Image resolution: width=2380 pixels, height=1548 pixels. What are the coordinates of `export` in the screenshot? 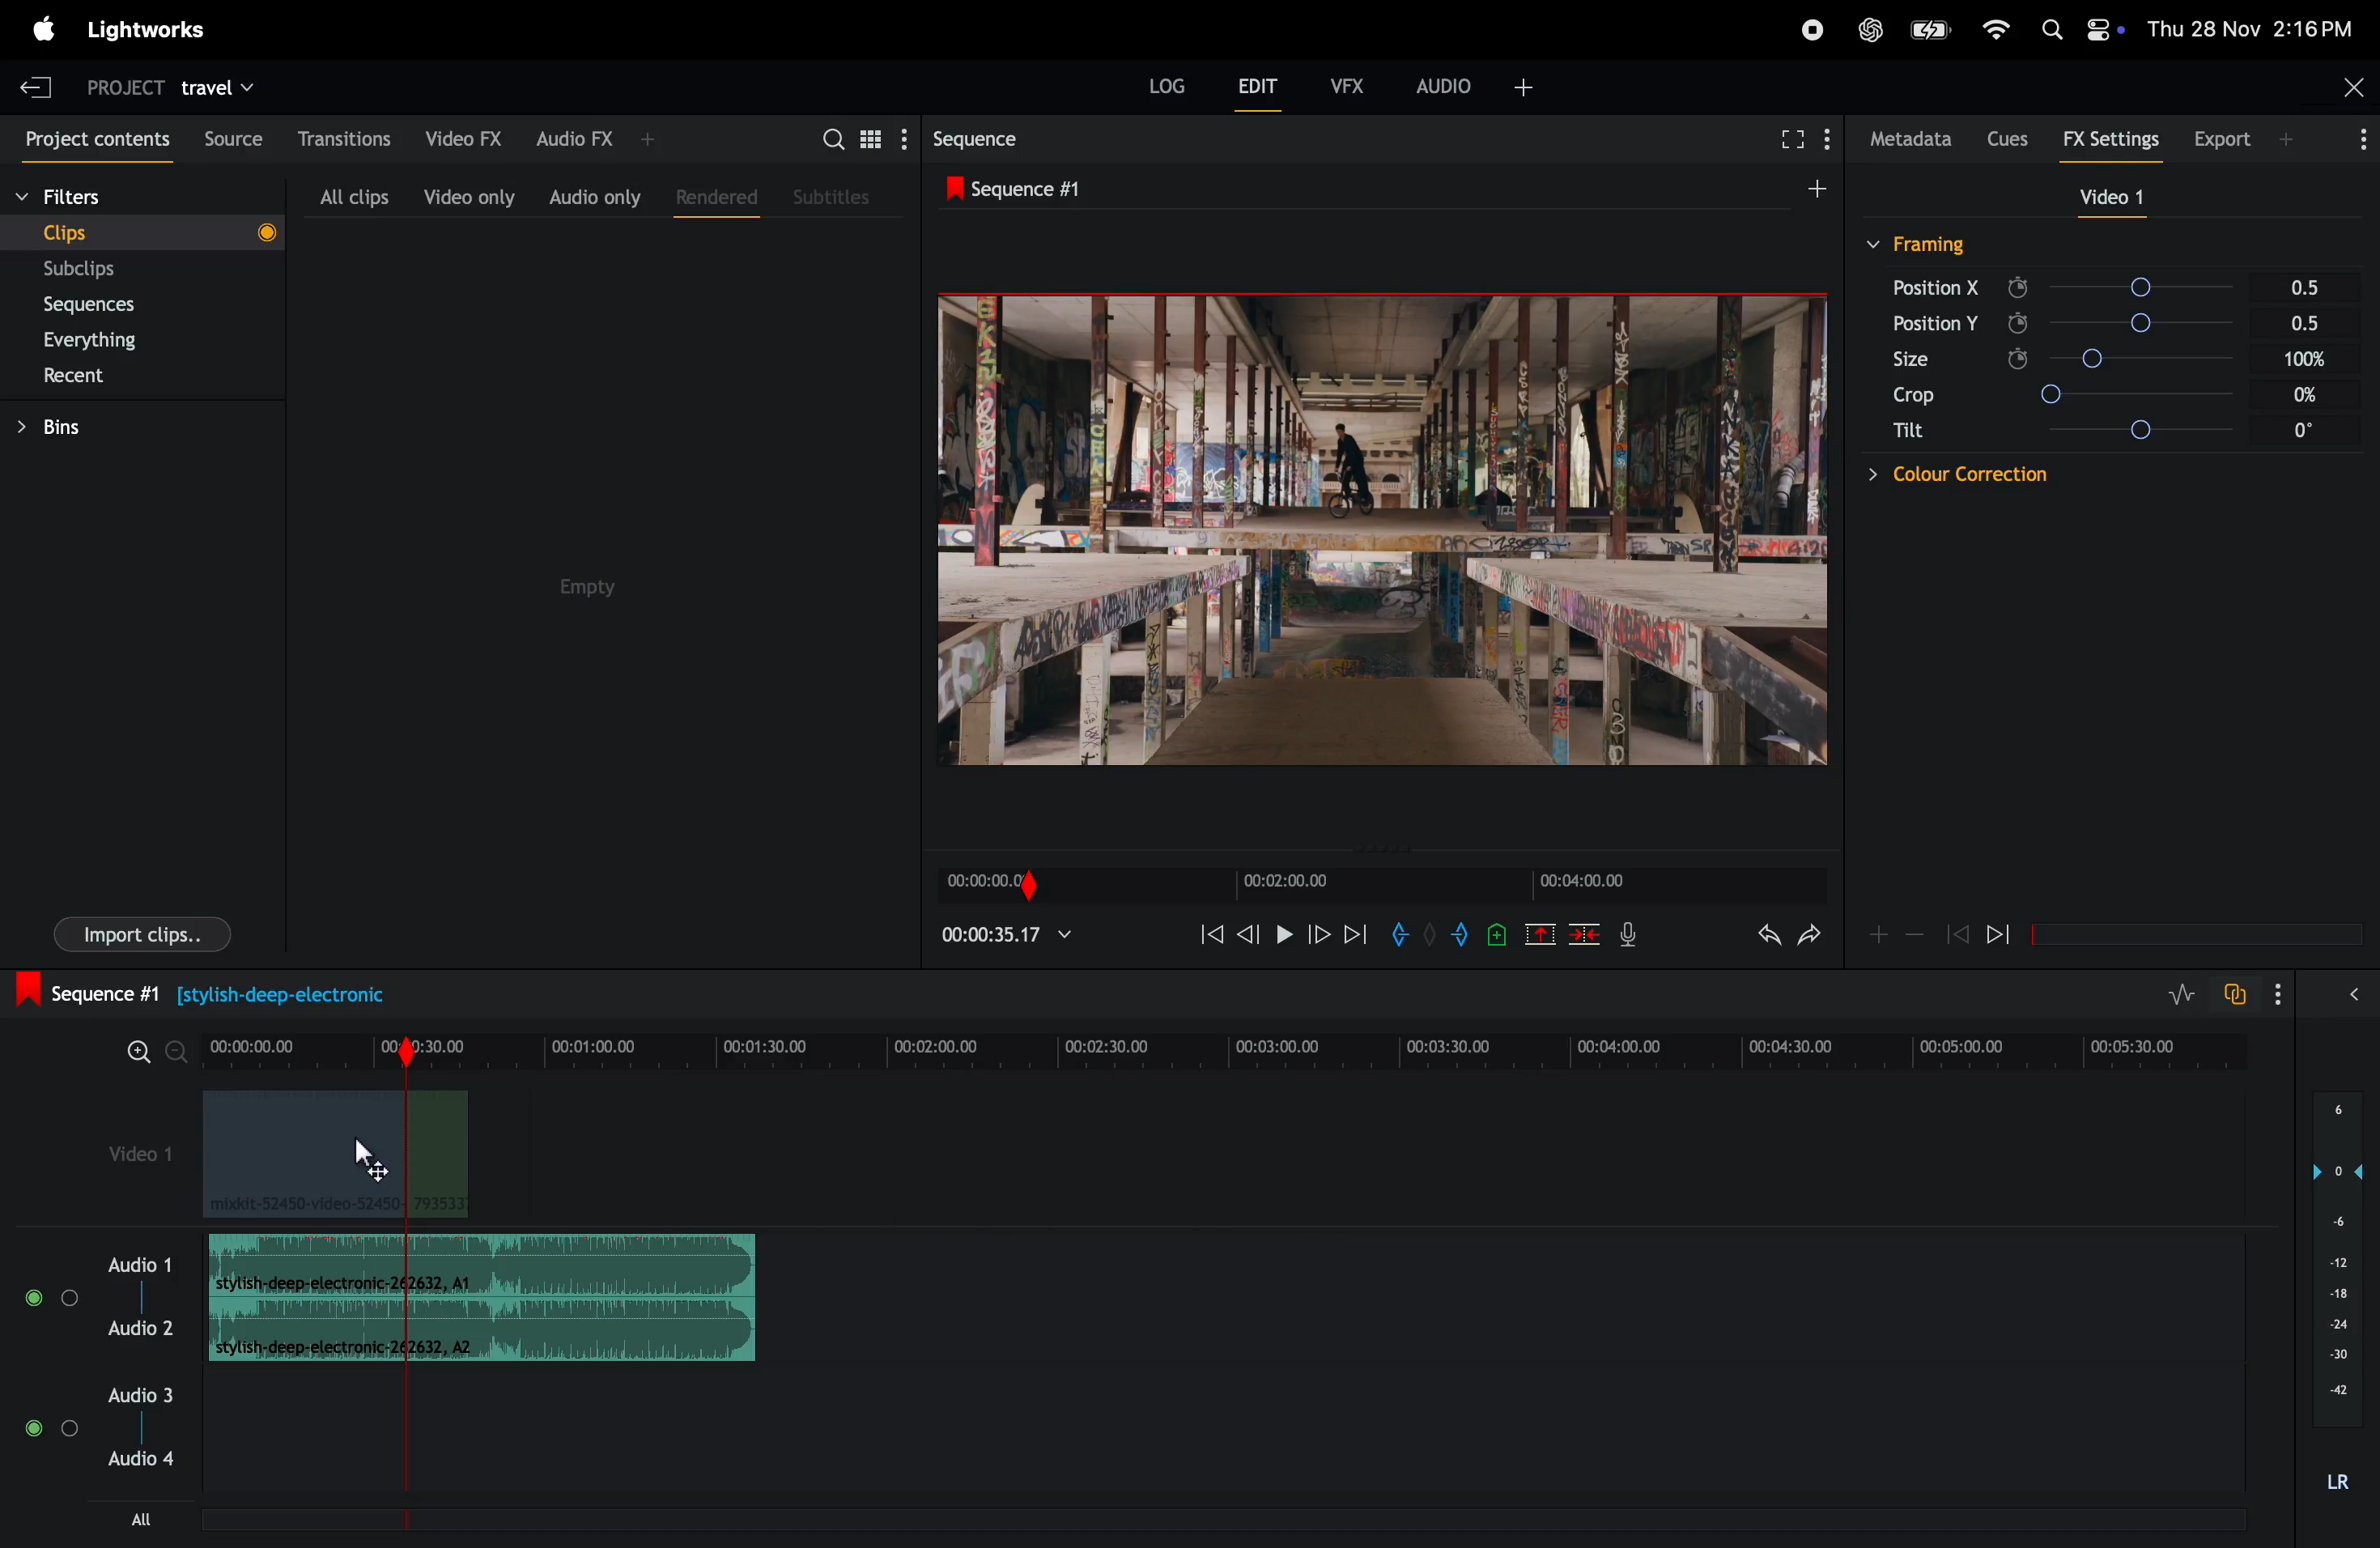 It's located at (2236, 137).